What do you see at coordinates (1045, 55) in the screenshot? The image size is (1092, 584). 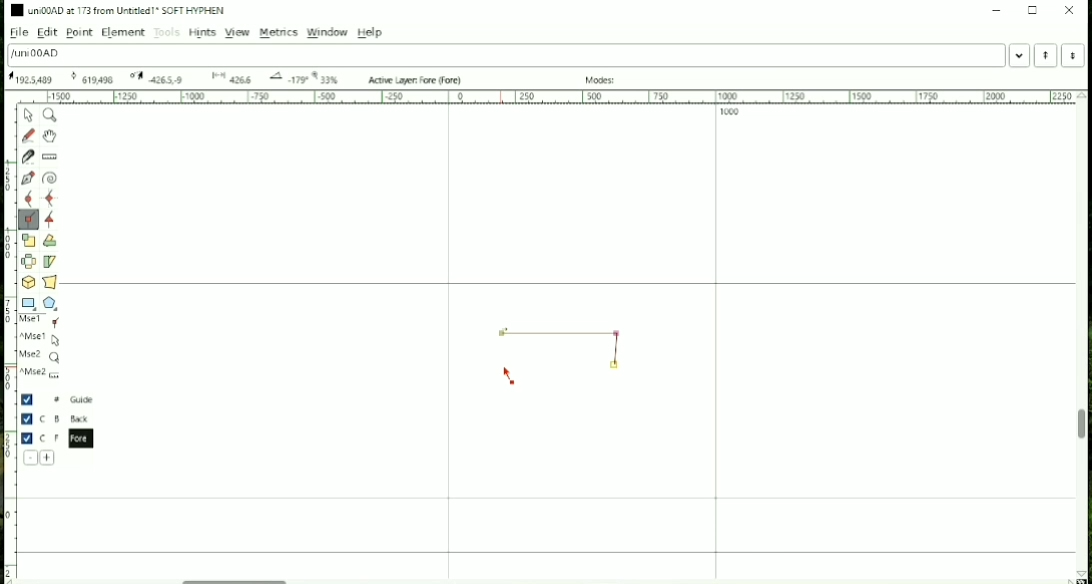 I see `Previous word` at bounding box center [1045, 55].